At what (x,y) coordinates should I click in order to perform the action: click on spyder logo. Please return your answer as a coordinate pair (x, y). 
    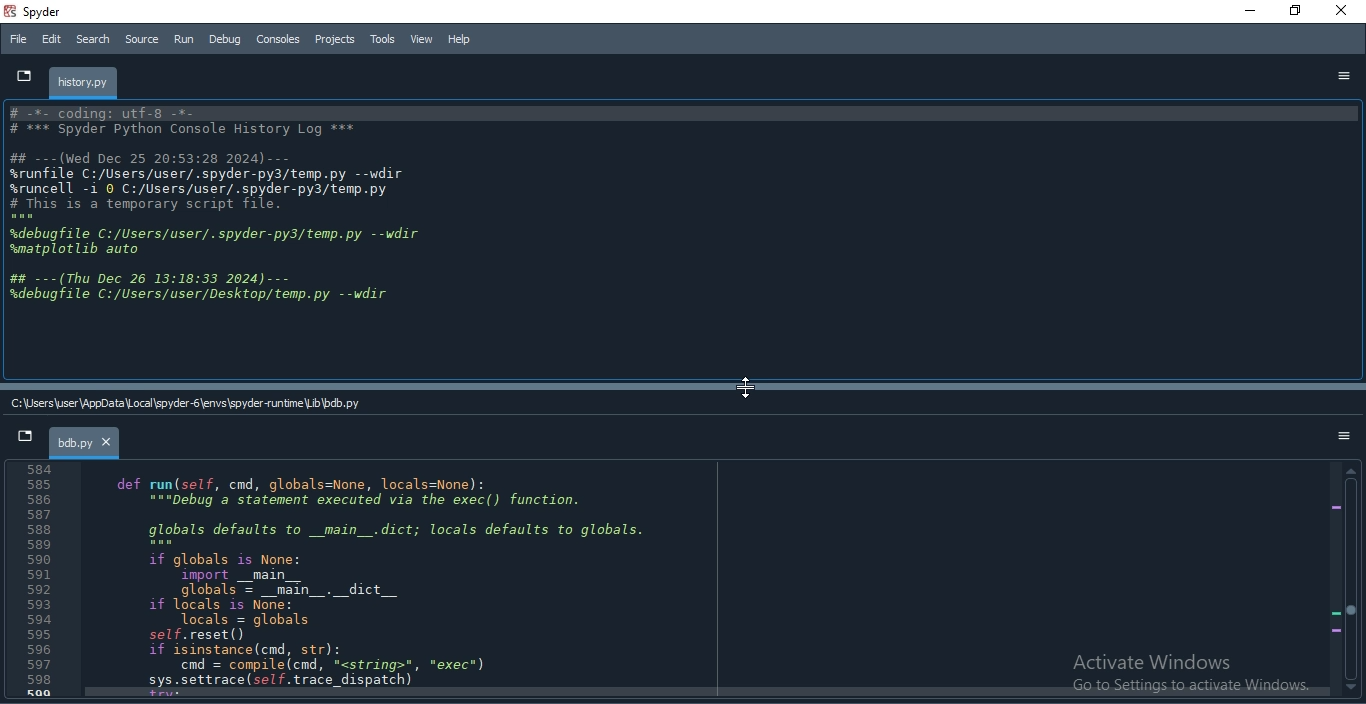
    Looking at the image, I should click on (12, 10).